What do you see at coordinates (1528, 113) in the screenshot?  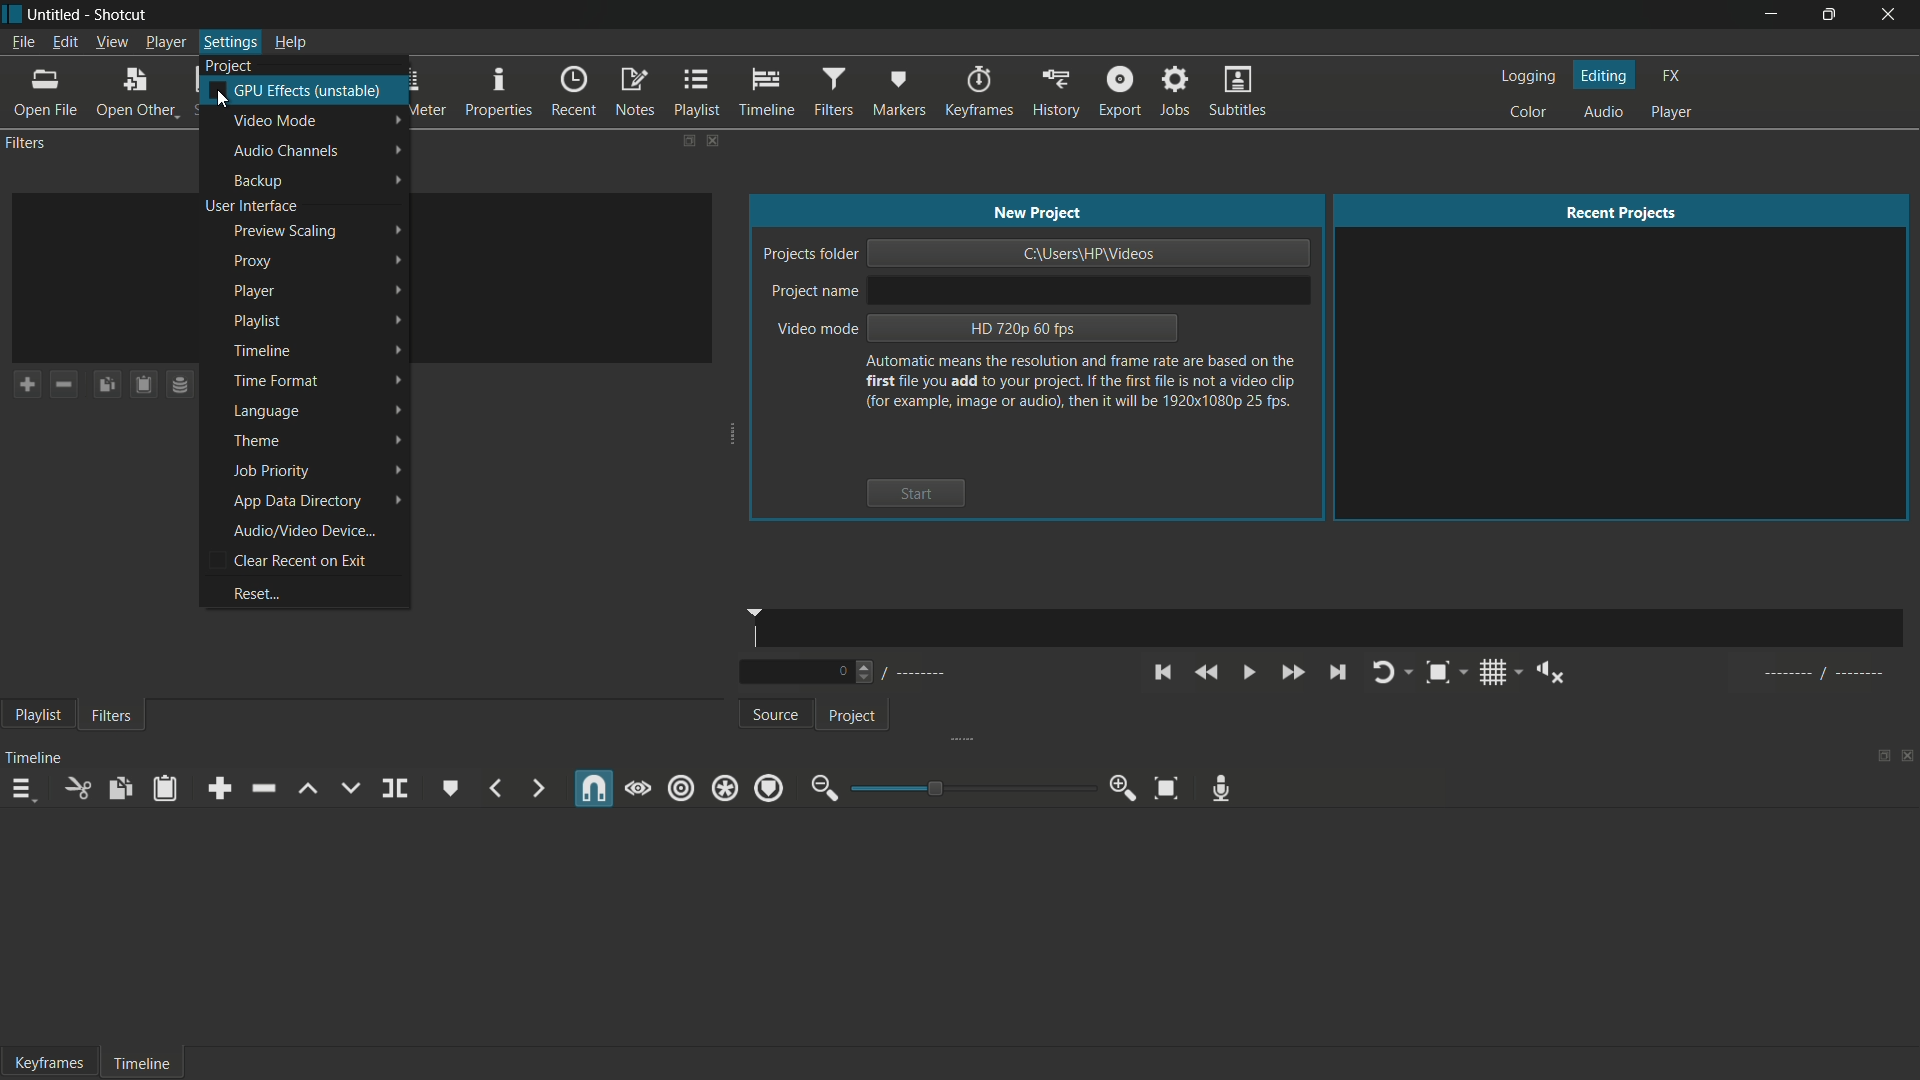 I see `color` at bounding box center [1528, 113].